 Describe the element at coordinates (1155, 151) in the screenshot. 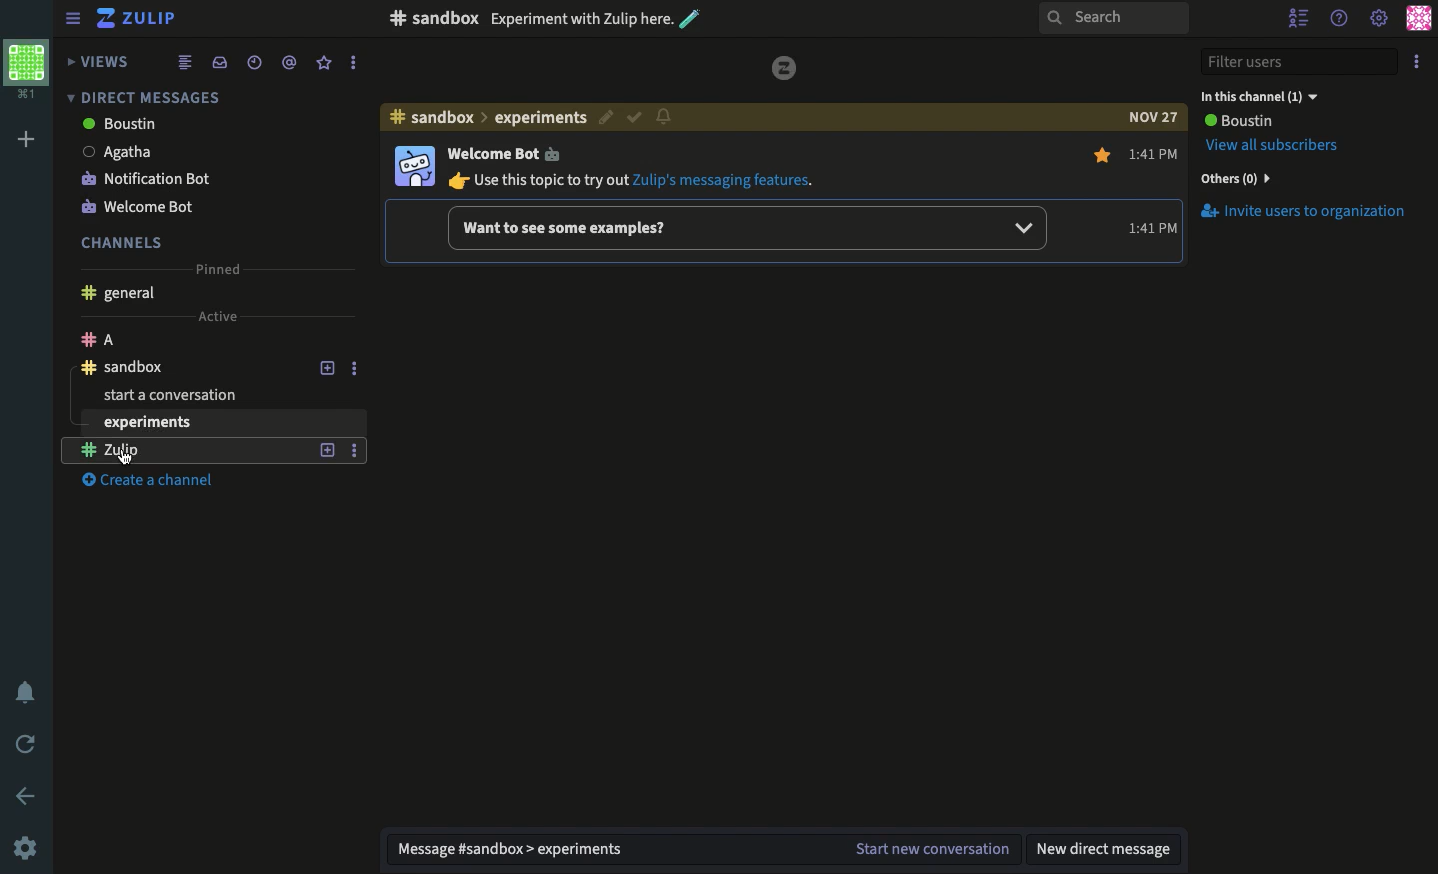

I see `Time` at that location.